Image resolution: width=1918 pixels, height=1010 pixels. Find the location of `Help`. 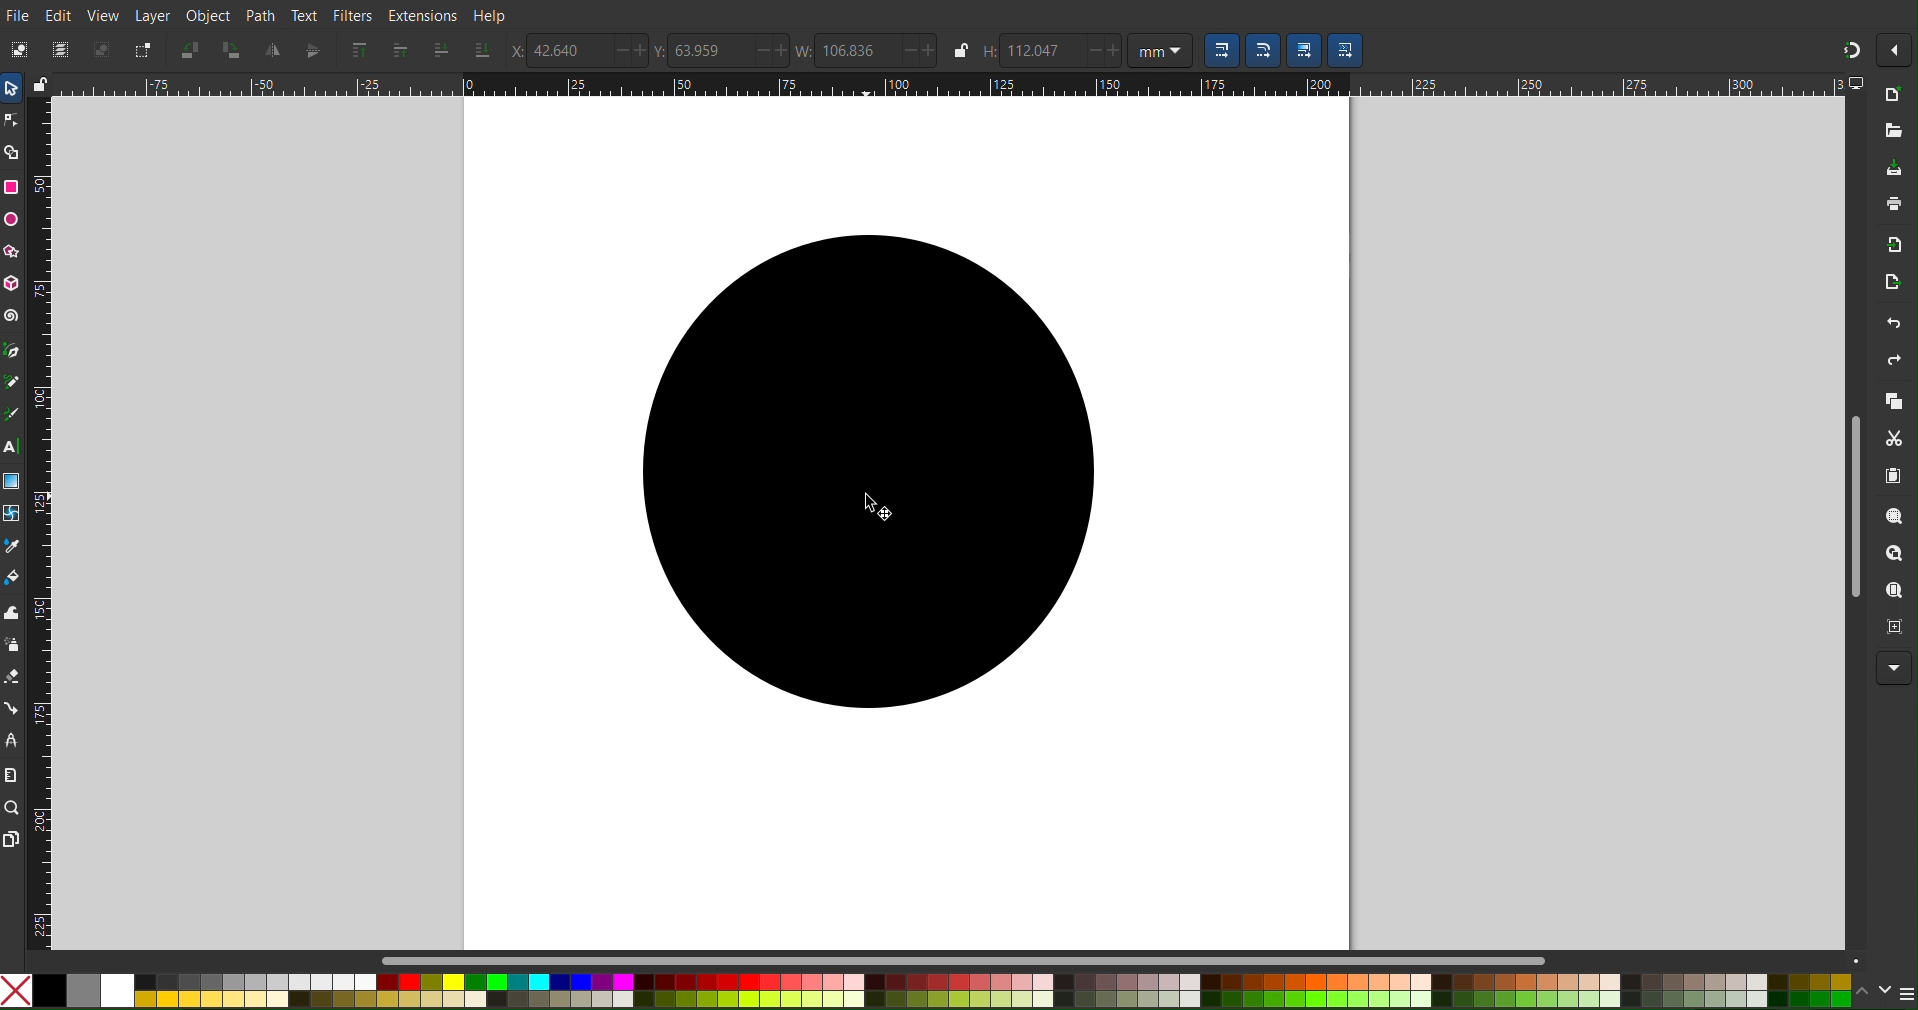

Help is located at coordinates (490, 14).